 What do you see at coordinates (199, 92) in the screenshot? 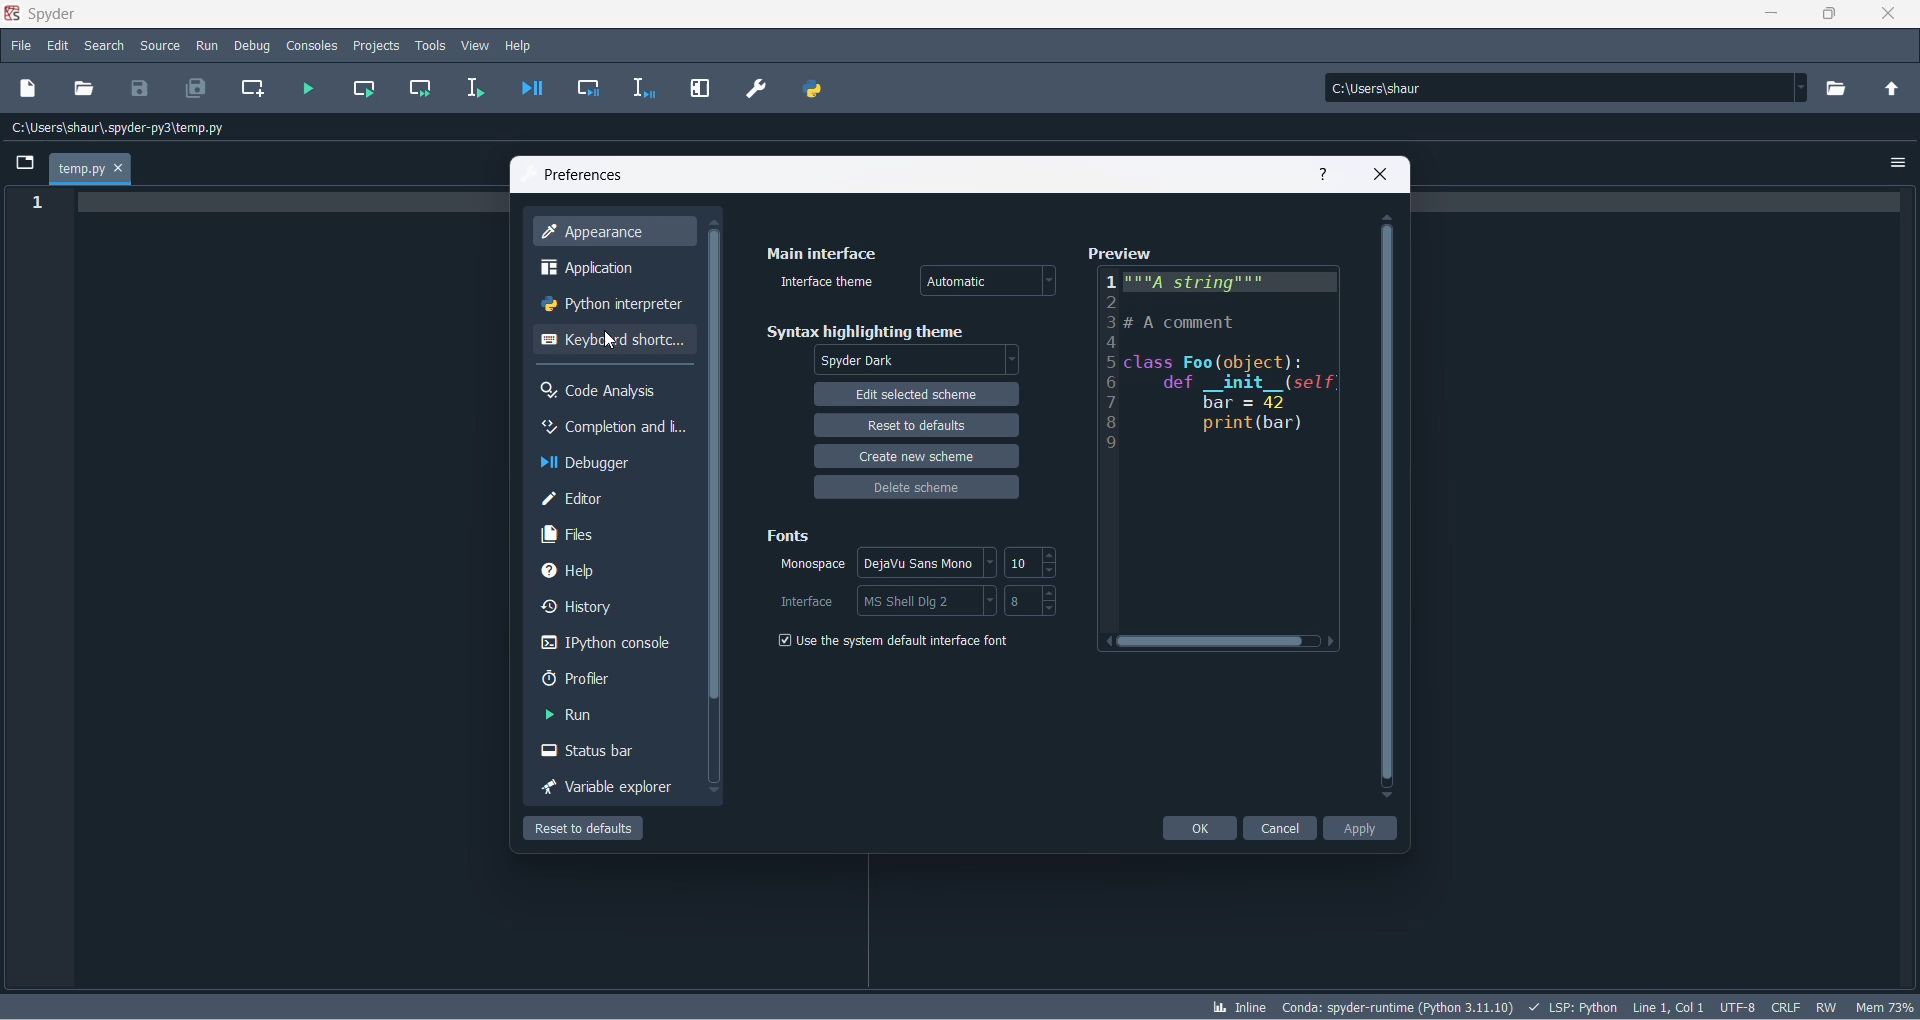
I see `save all` at bounding box center [199, 92].